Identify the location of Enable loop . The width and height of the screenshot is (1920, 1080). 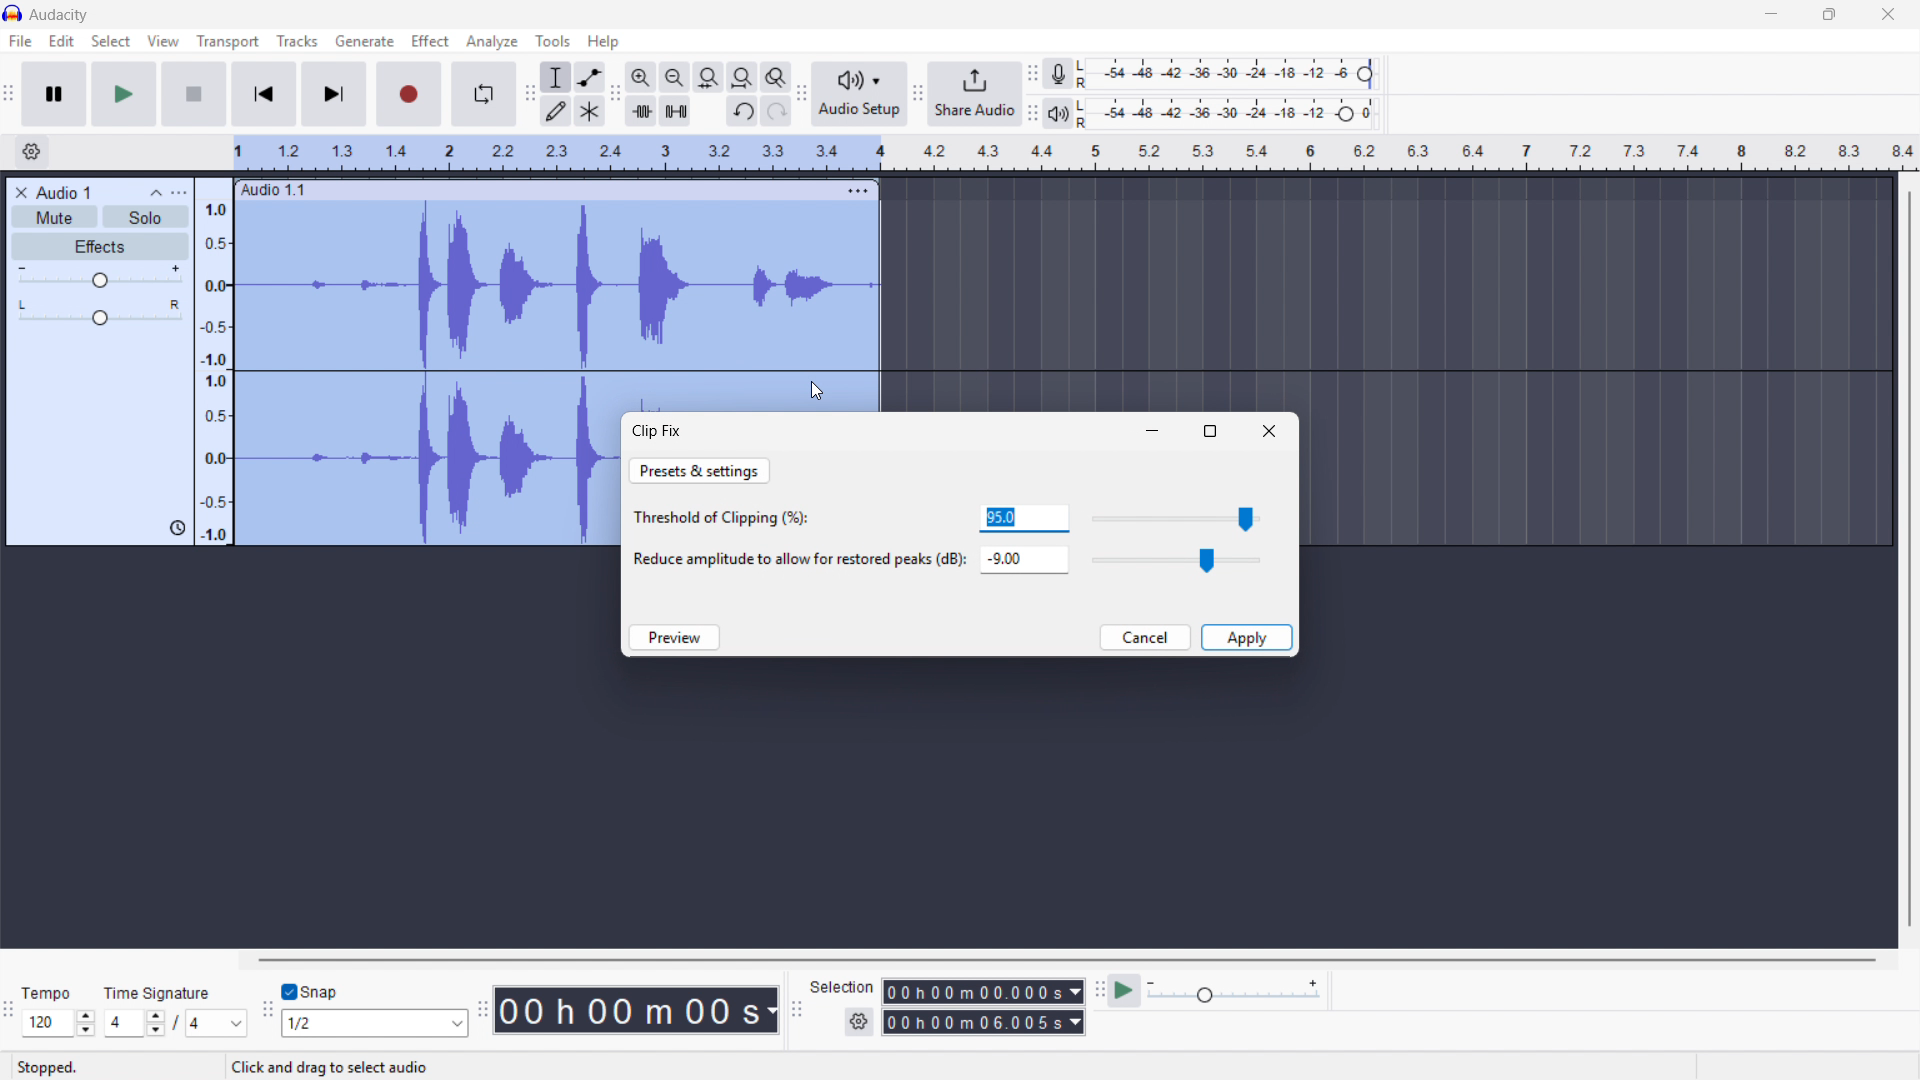
(484, 94).